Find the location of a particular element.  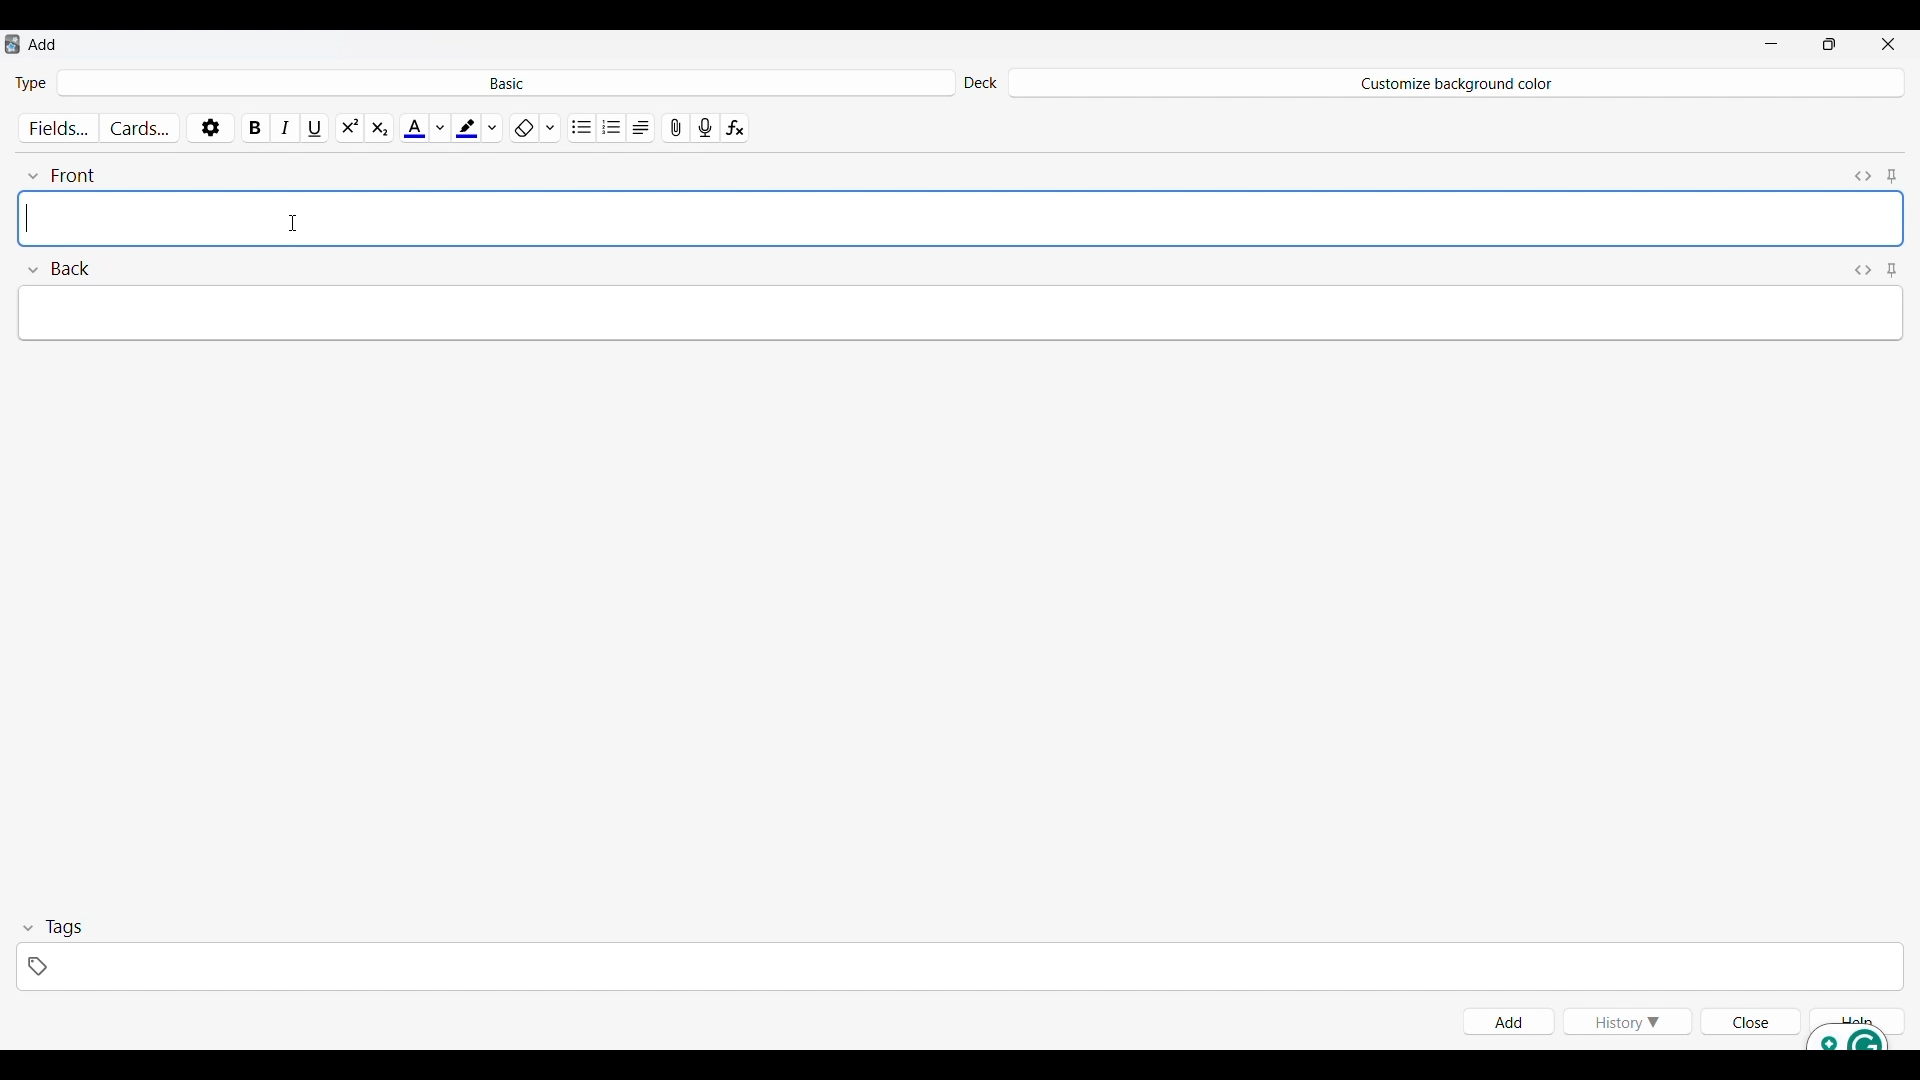

 is located at coordinates (1752, 1022).